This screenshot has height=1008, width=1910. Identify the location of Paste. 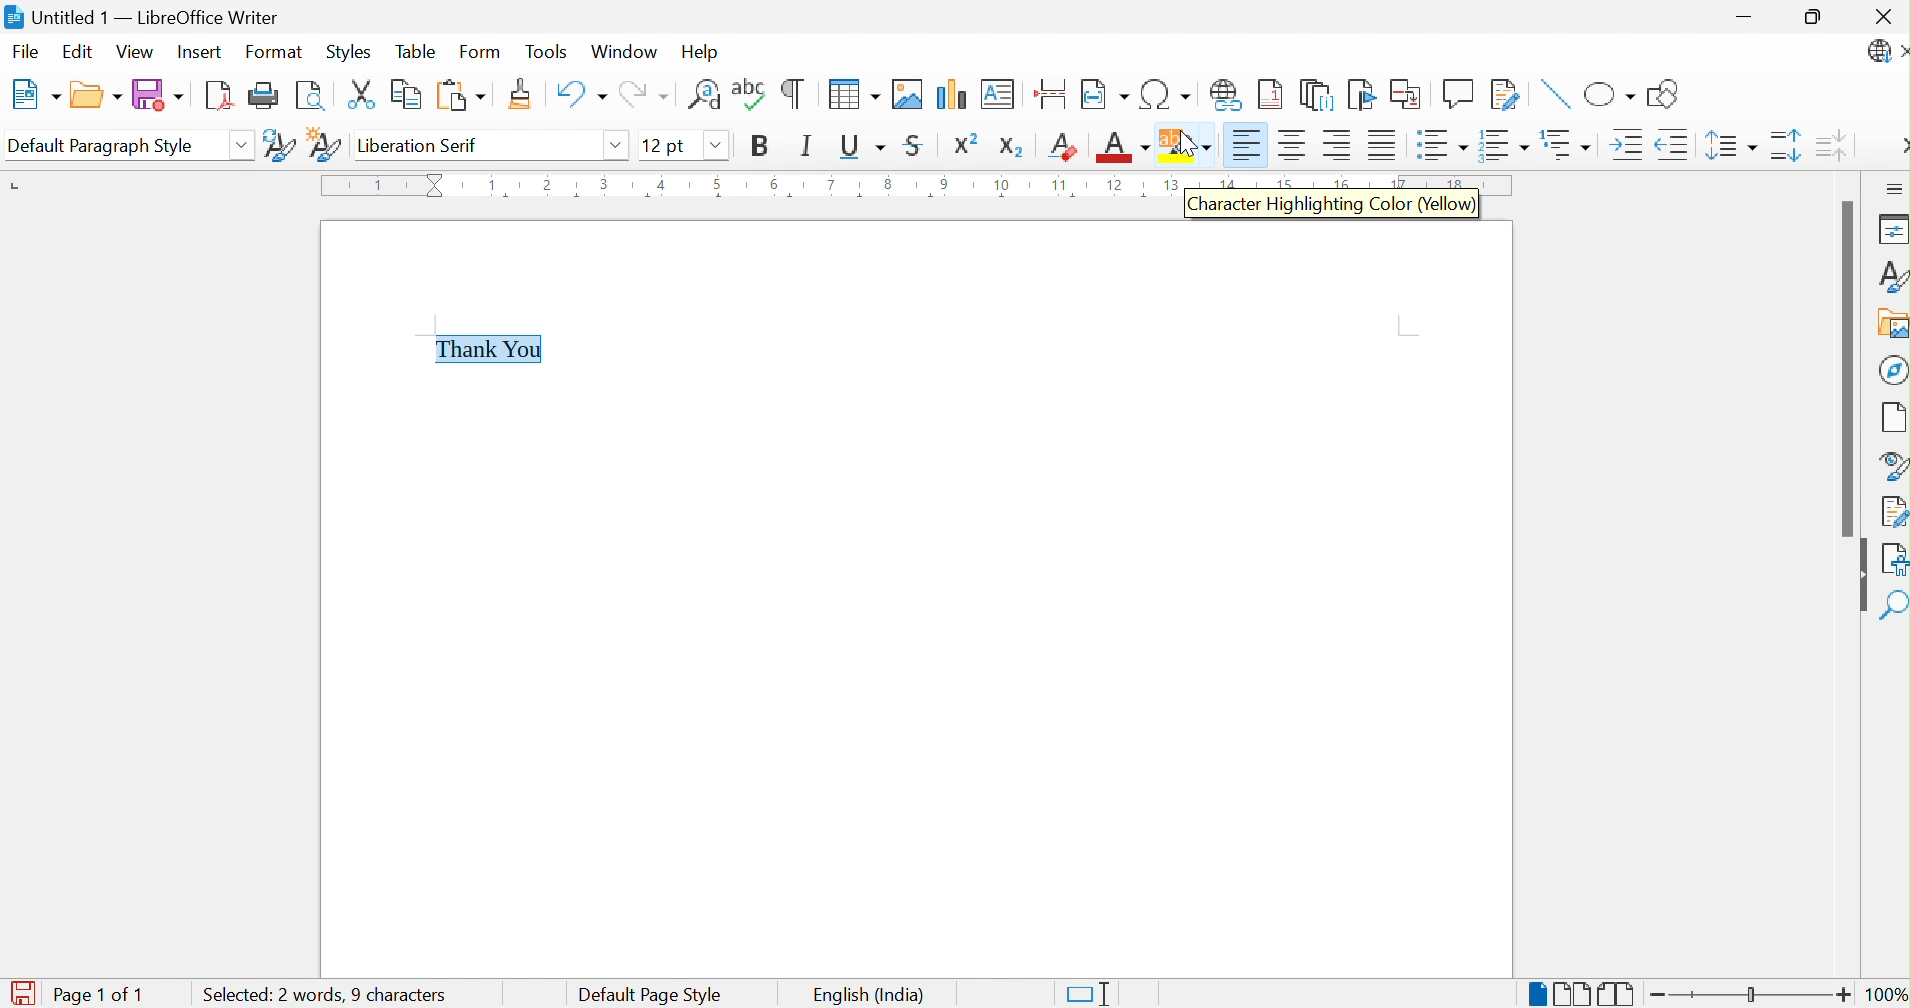
(461, 96).